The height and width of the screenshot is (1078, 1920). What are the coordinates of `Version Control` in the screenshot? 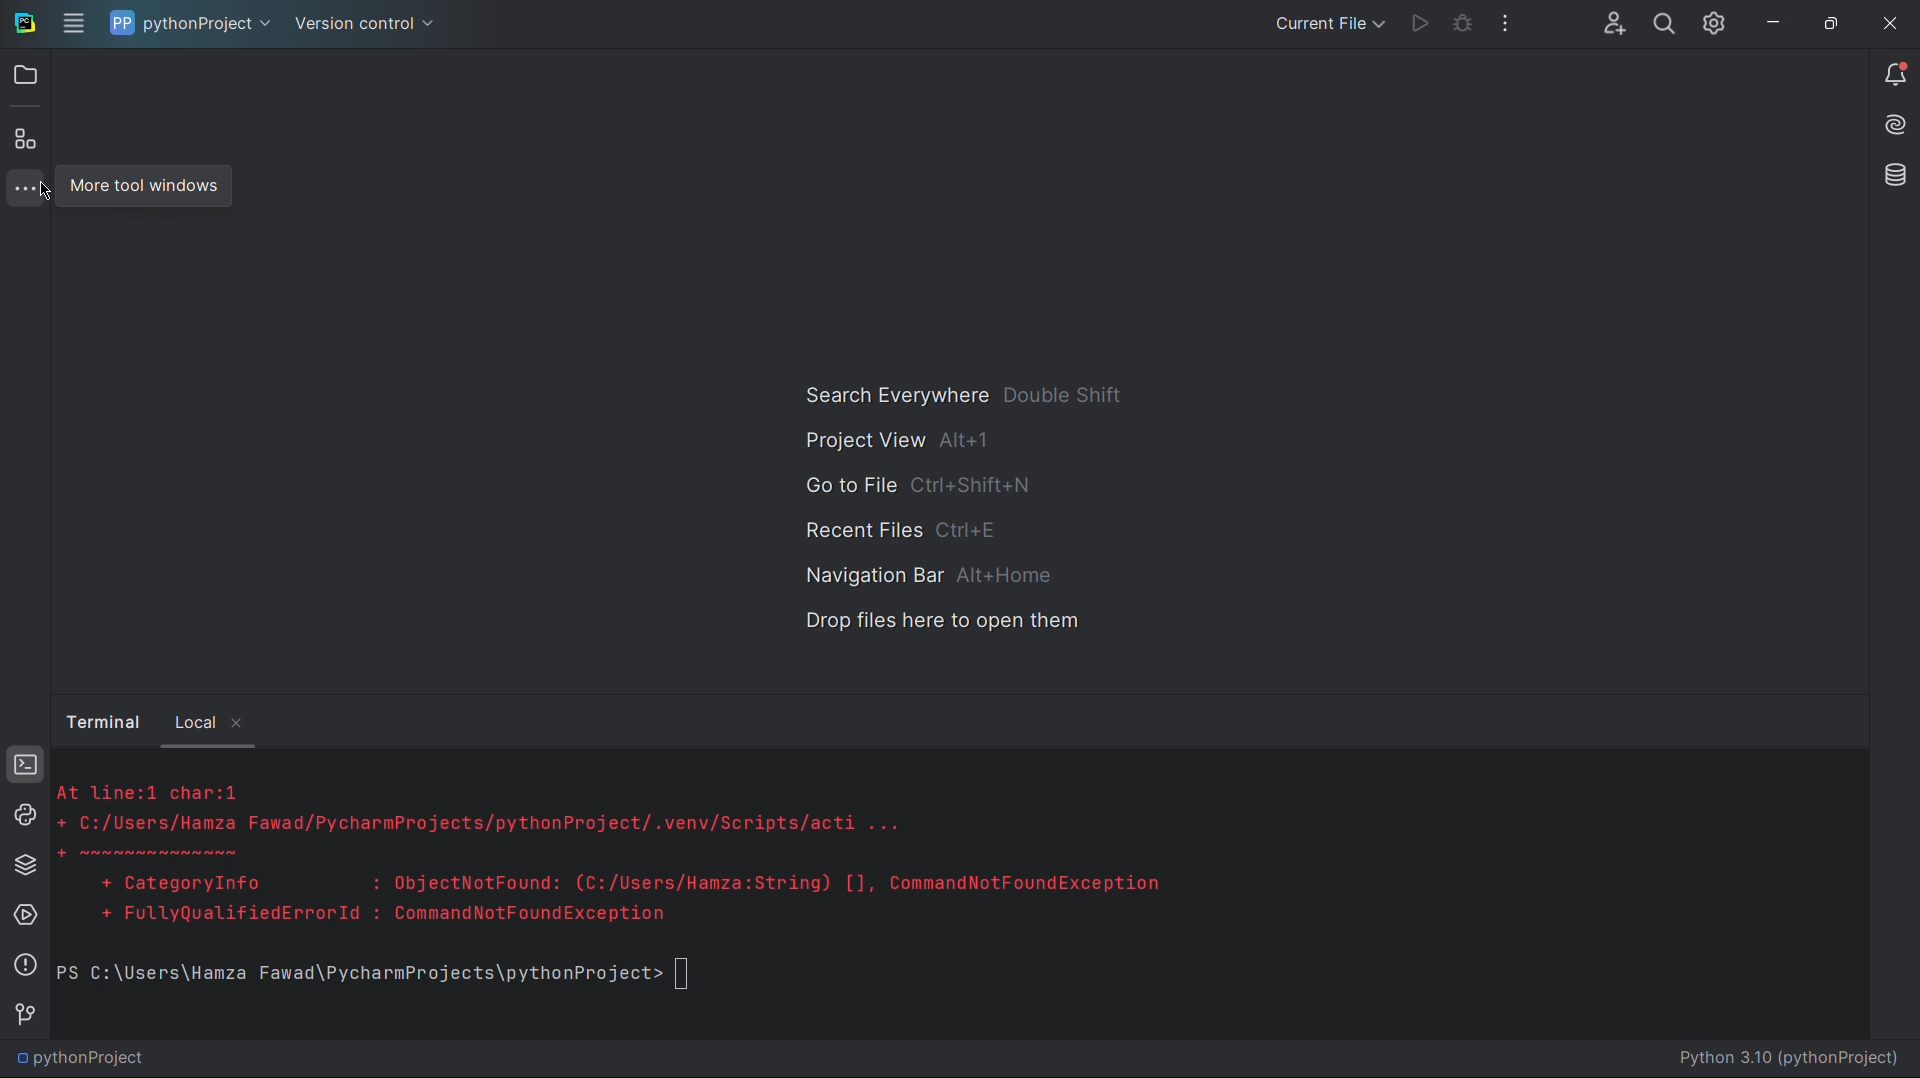 It's located at (368, 25).